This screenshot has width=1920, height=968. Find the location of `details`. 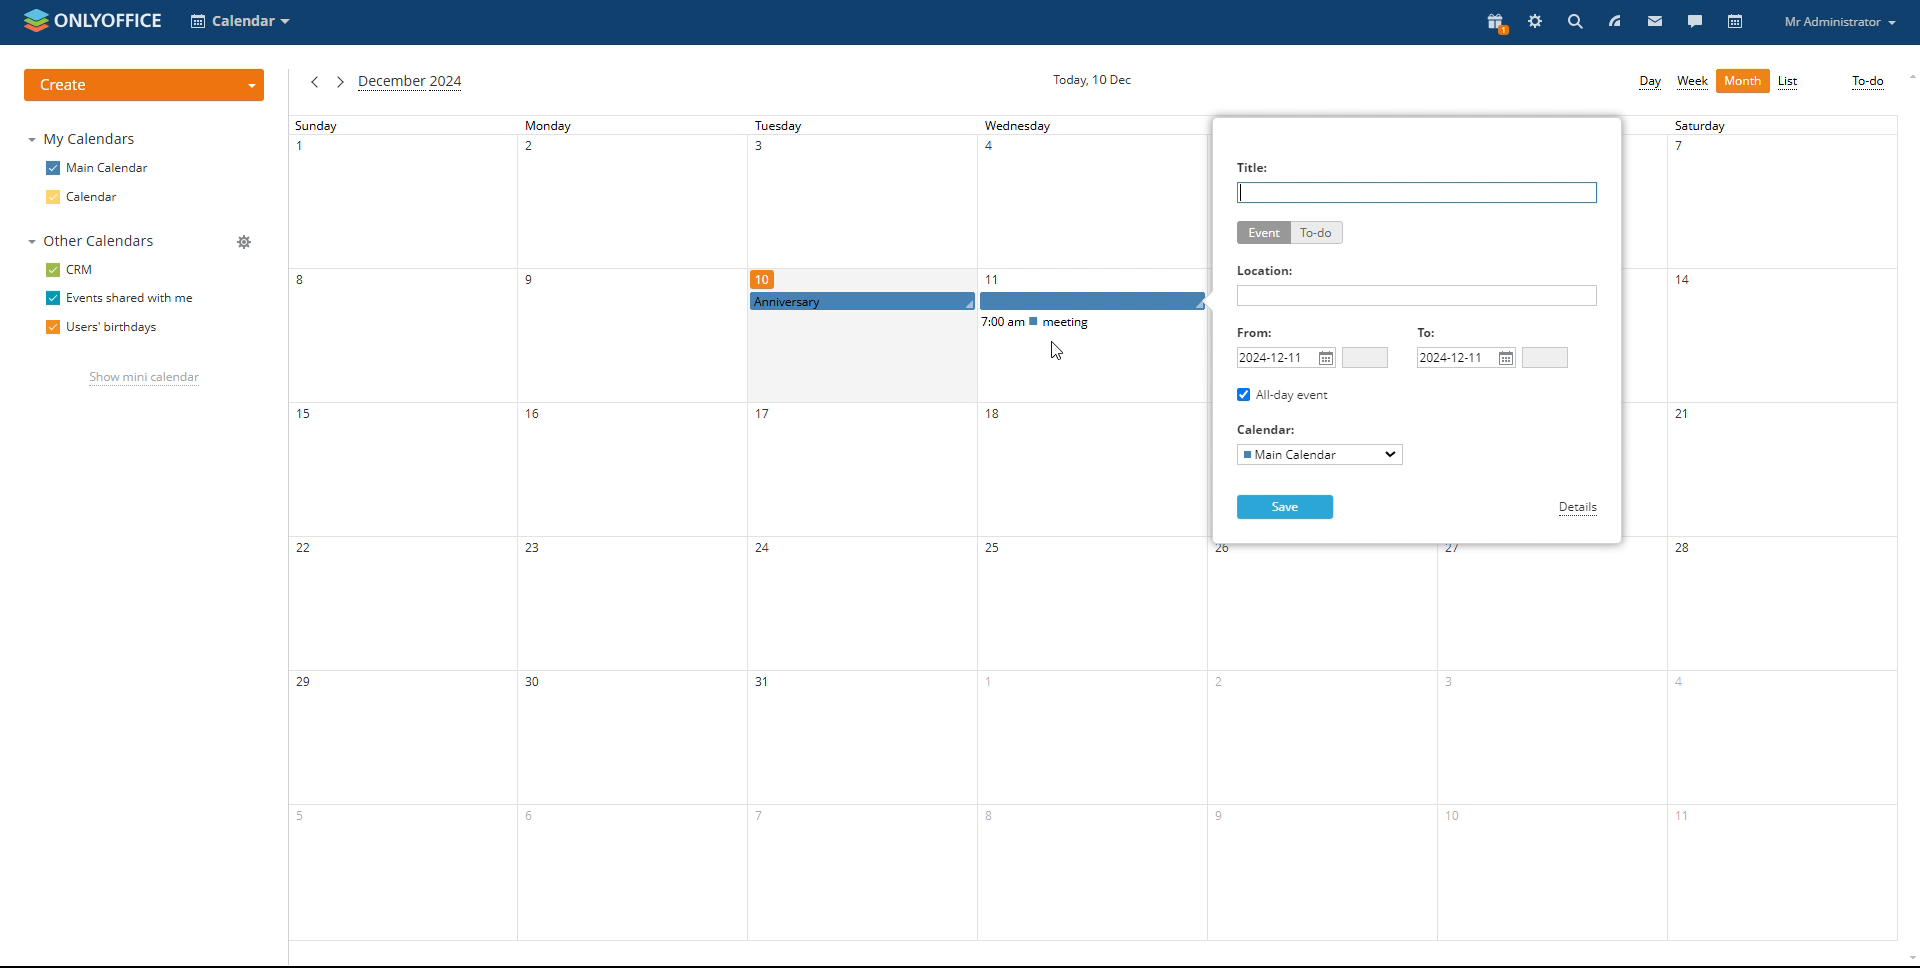

details is located at coordinates (1579, 509).